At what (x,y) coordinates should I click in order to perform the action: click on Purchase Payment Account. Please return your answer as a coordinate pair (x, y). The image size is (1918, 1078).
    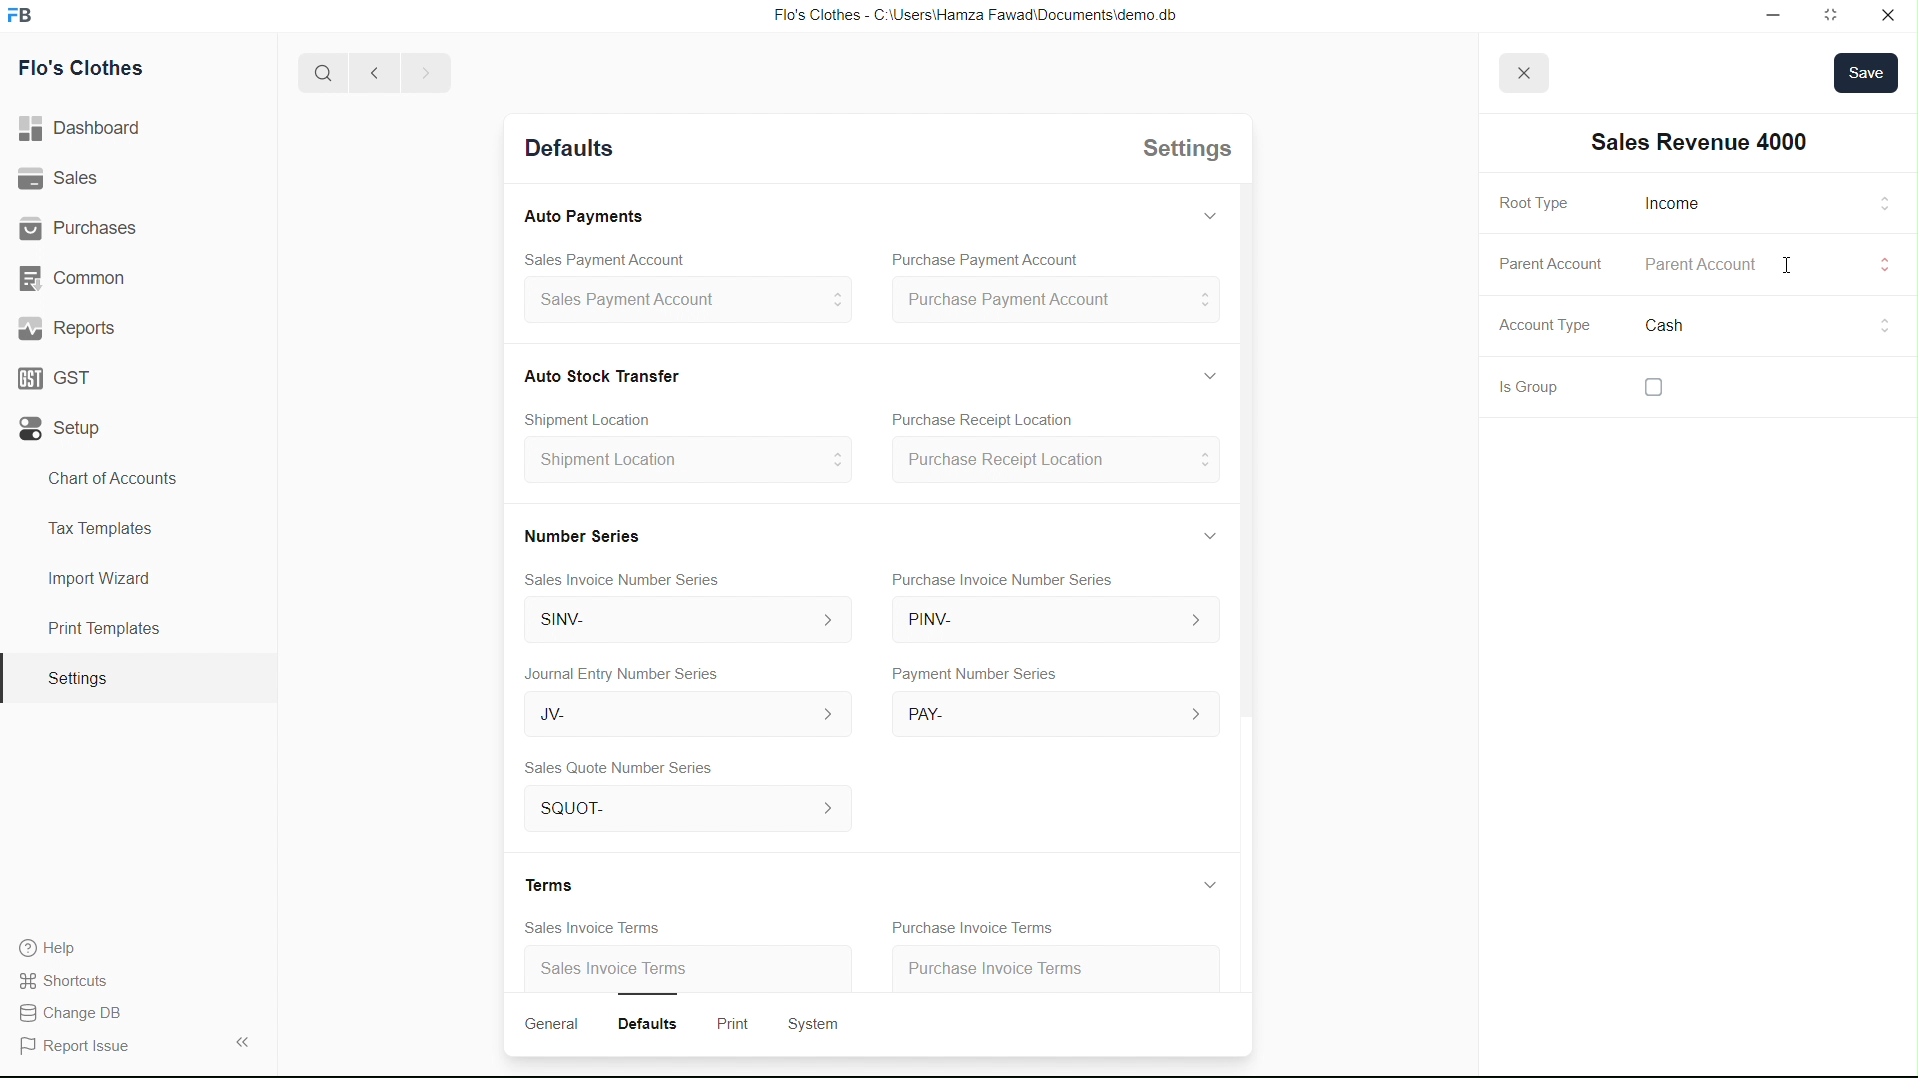
    Looking at the image, I should click on (977, 260).